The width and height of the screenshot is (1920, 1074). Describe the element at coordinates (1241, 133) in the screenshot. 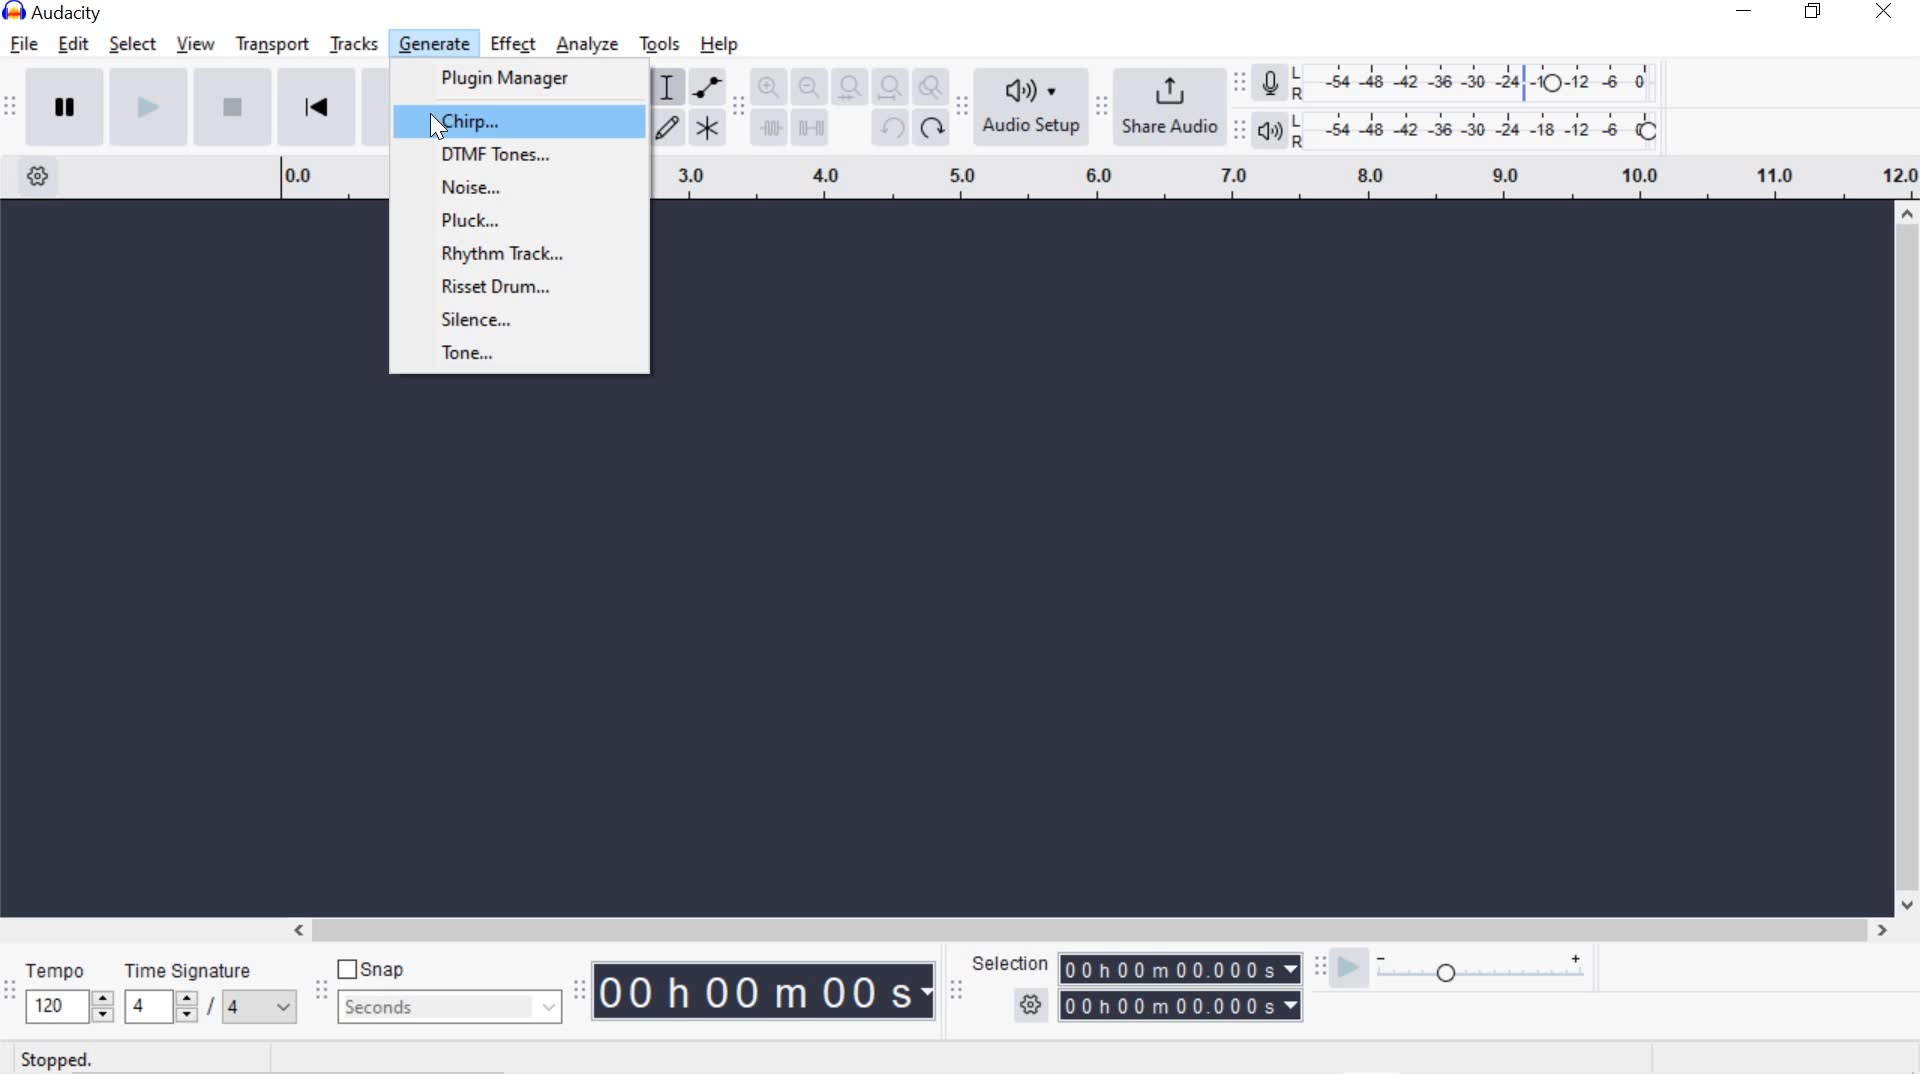

I see `Playback meter toolbar` at that location.